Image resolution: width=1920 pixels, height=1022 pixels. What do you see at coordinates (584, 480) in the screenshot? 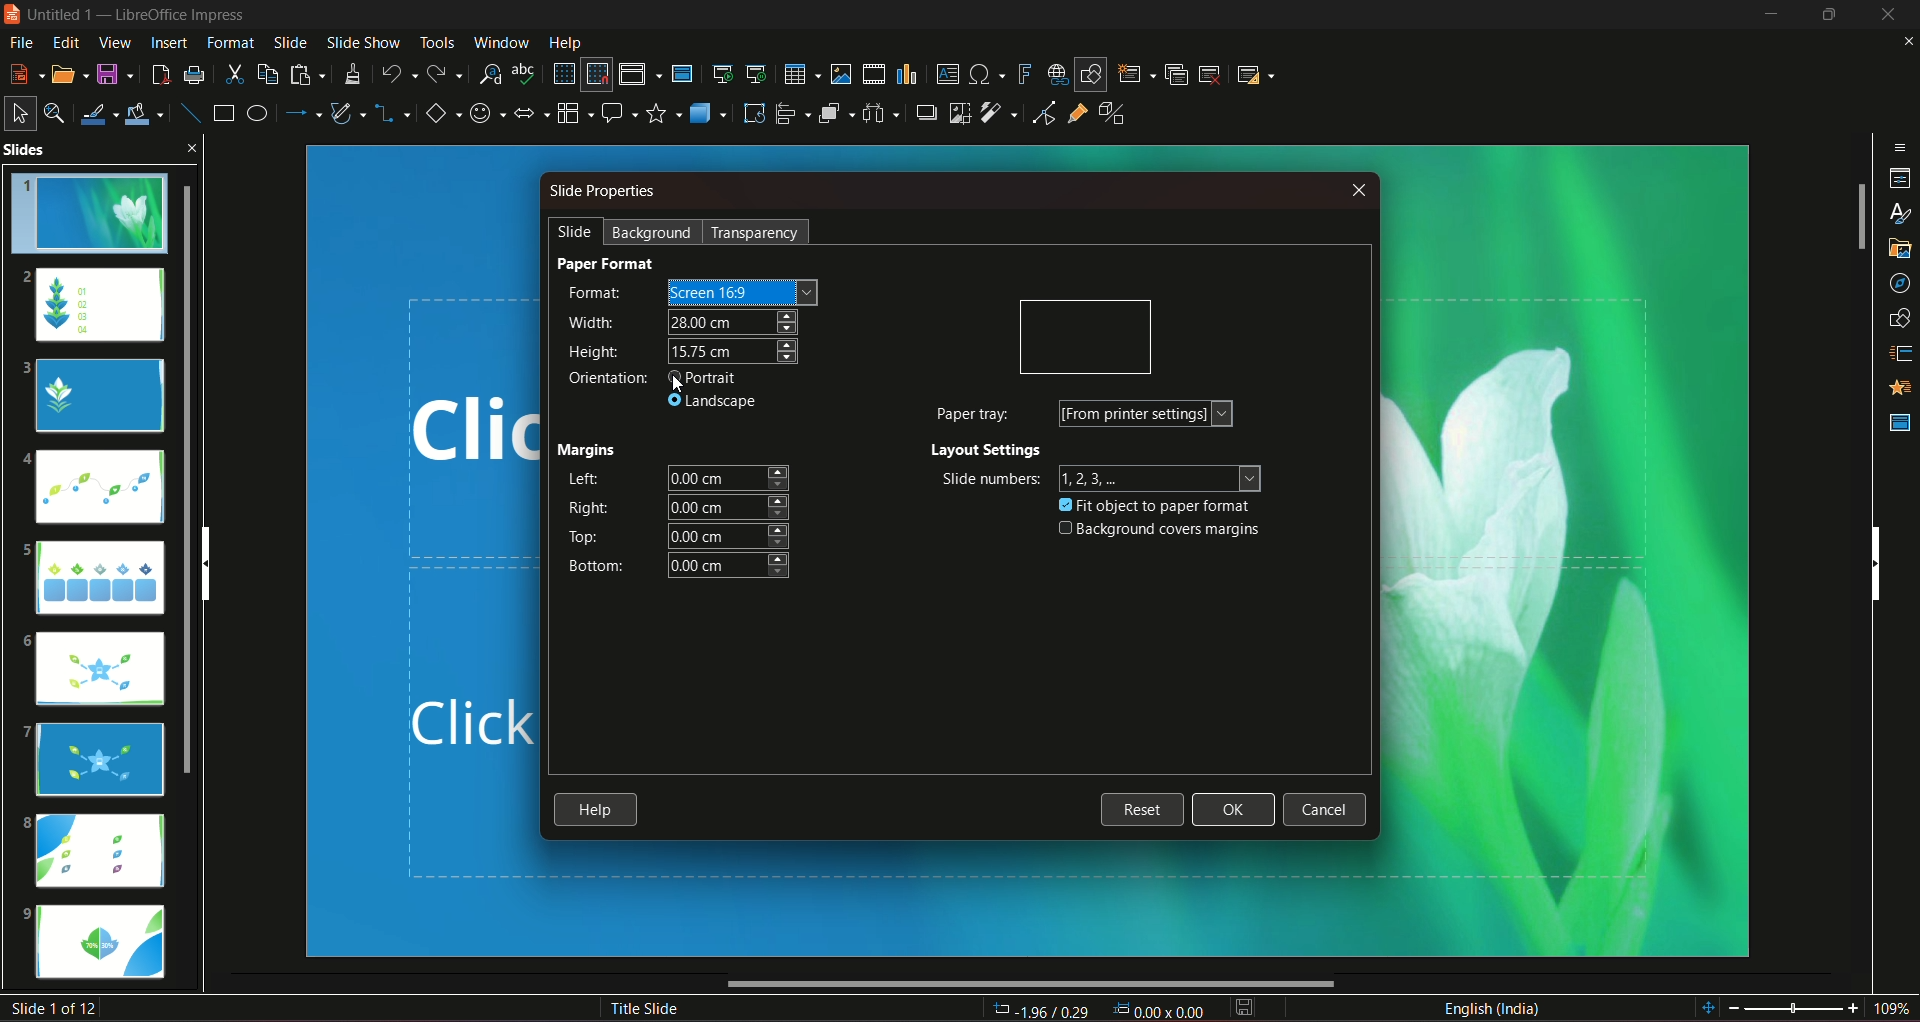
I see `left` at bounding box center [584, 480].